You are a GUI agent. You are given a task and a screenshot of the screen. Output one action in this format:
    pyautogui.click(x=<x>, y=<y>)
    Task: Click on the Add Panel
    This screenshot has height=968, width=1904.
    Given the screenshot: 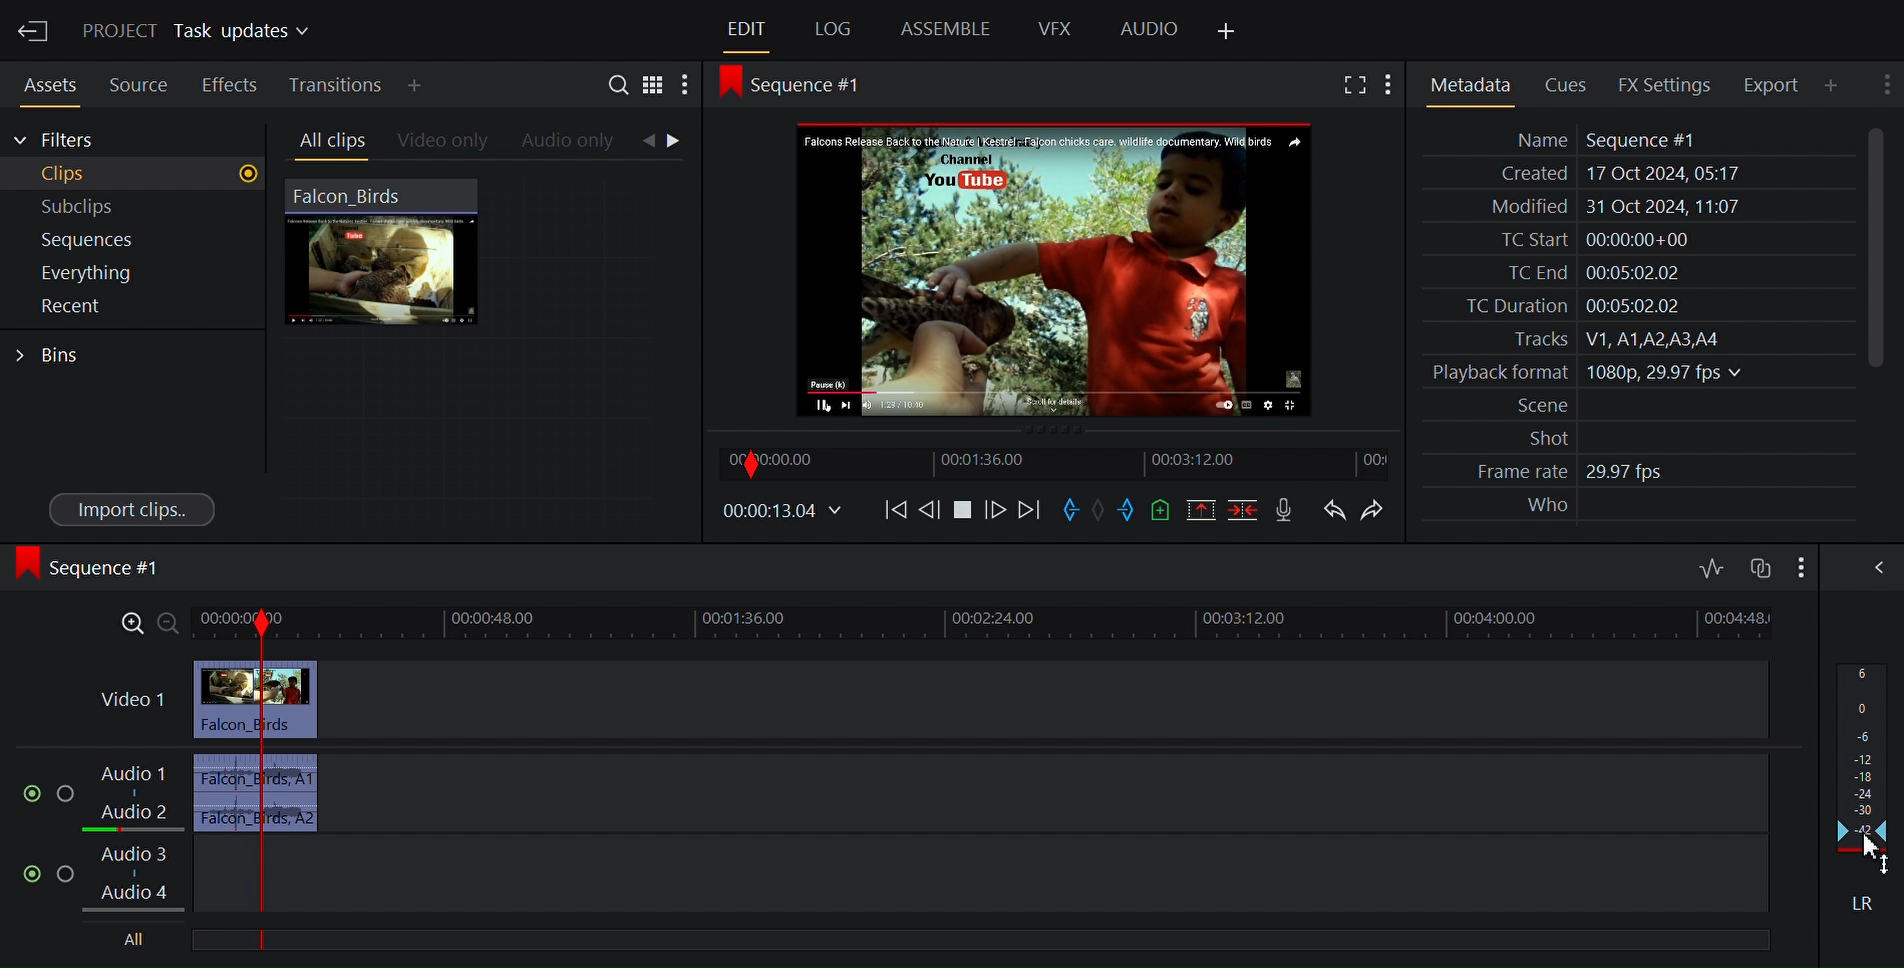 What is the action you would take?
    pyautogui.click(x=1231, y=28)
    